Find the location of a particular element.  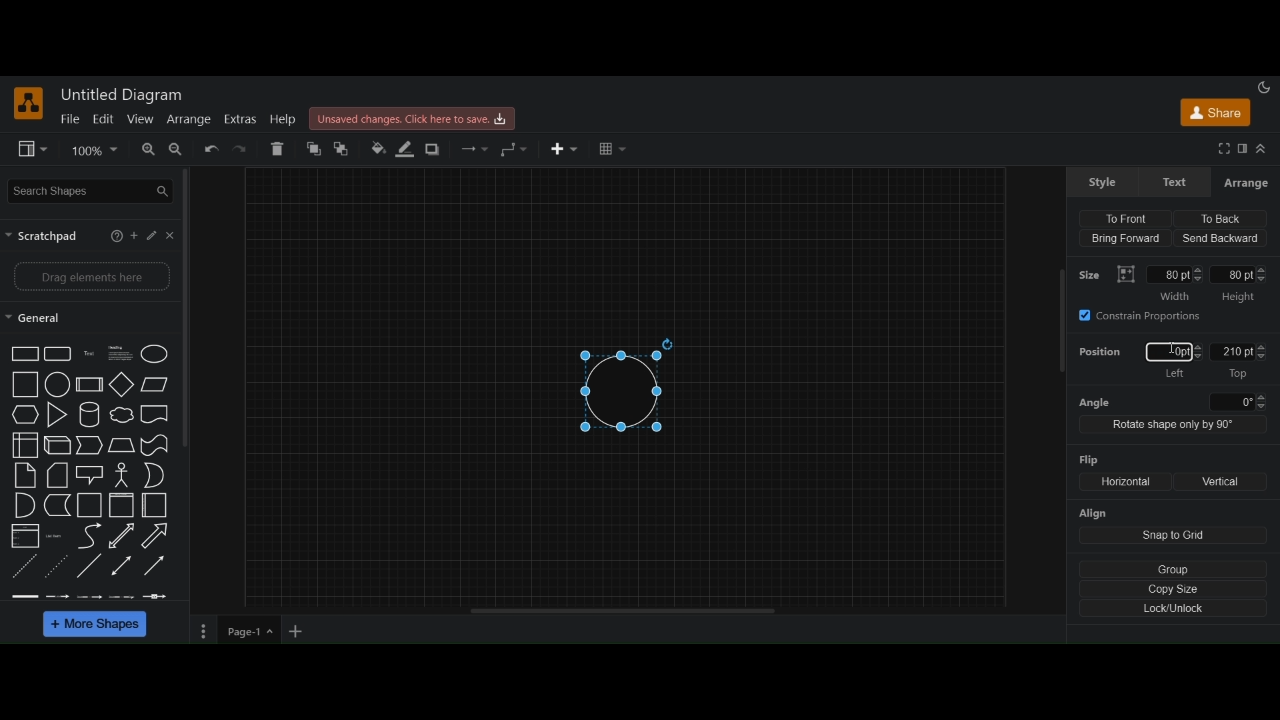

scratchpad is located at coordinates (44, 236).